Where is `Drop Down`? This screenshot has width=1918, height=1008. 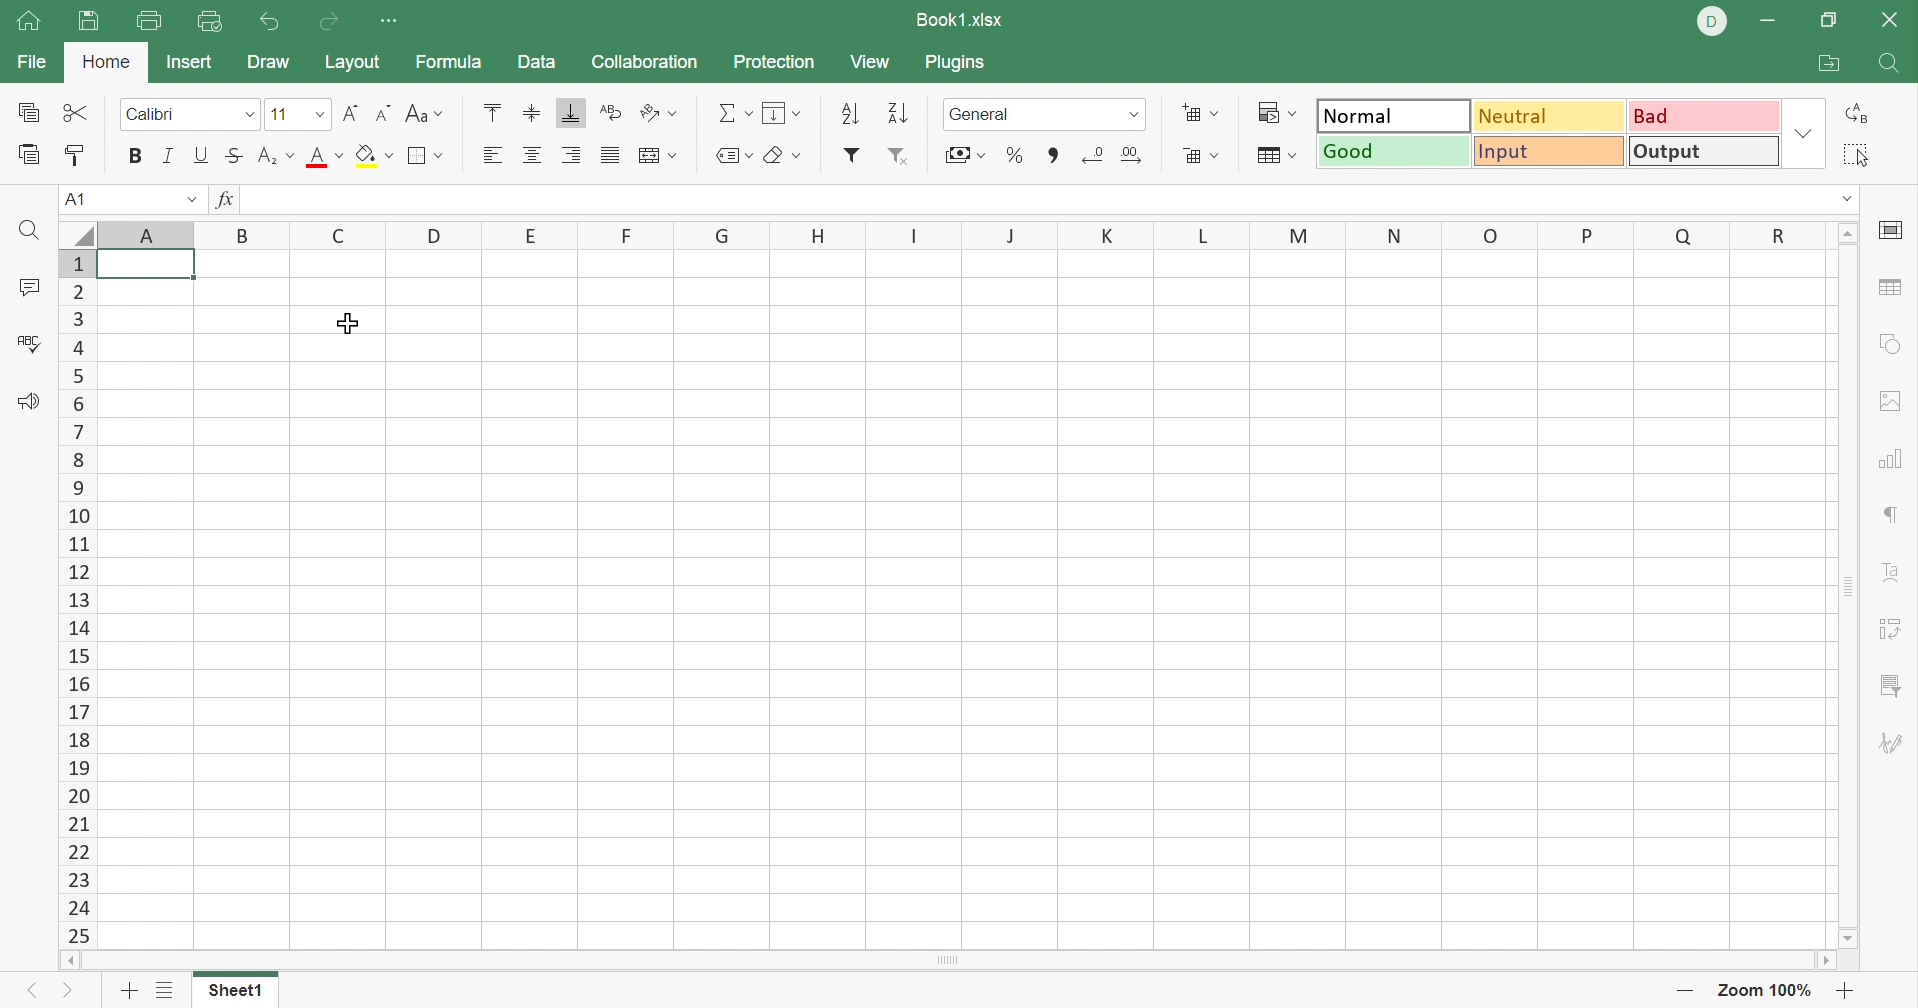
Drop Down is located at coordinates (1138, 118).